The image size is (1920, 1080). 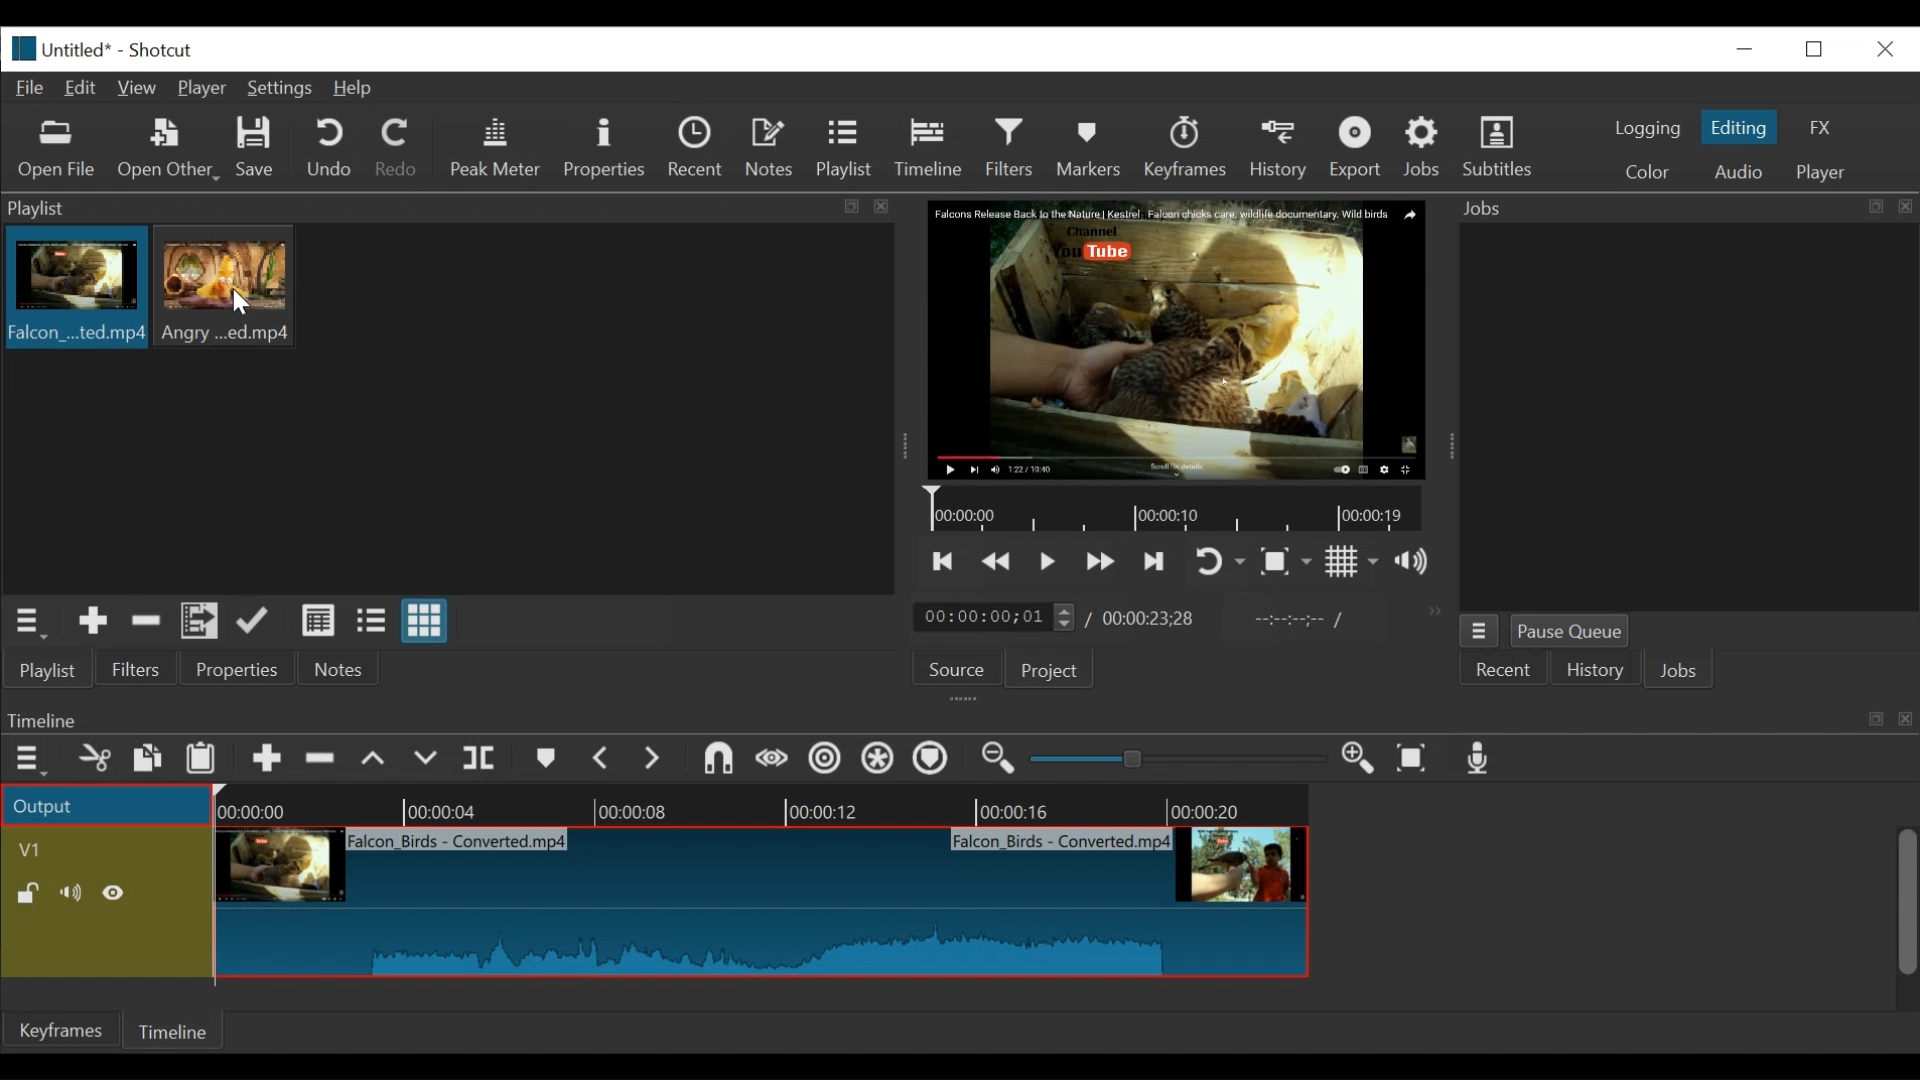 I want to click on current duration, so click(x=997, y=618).